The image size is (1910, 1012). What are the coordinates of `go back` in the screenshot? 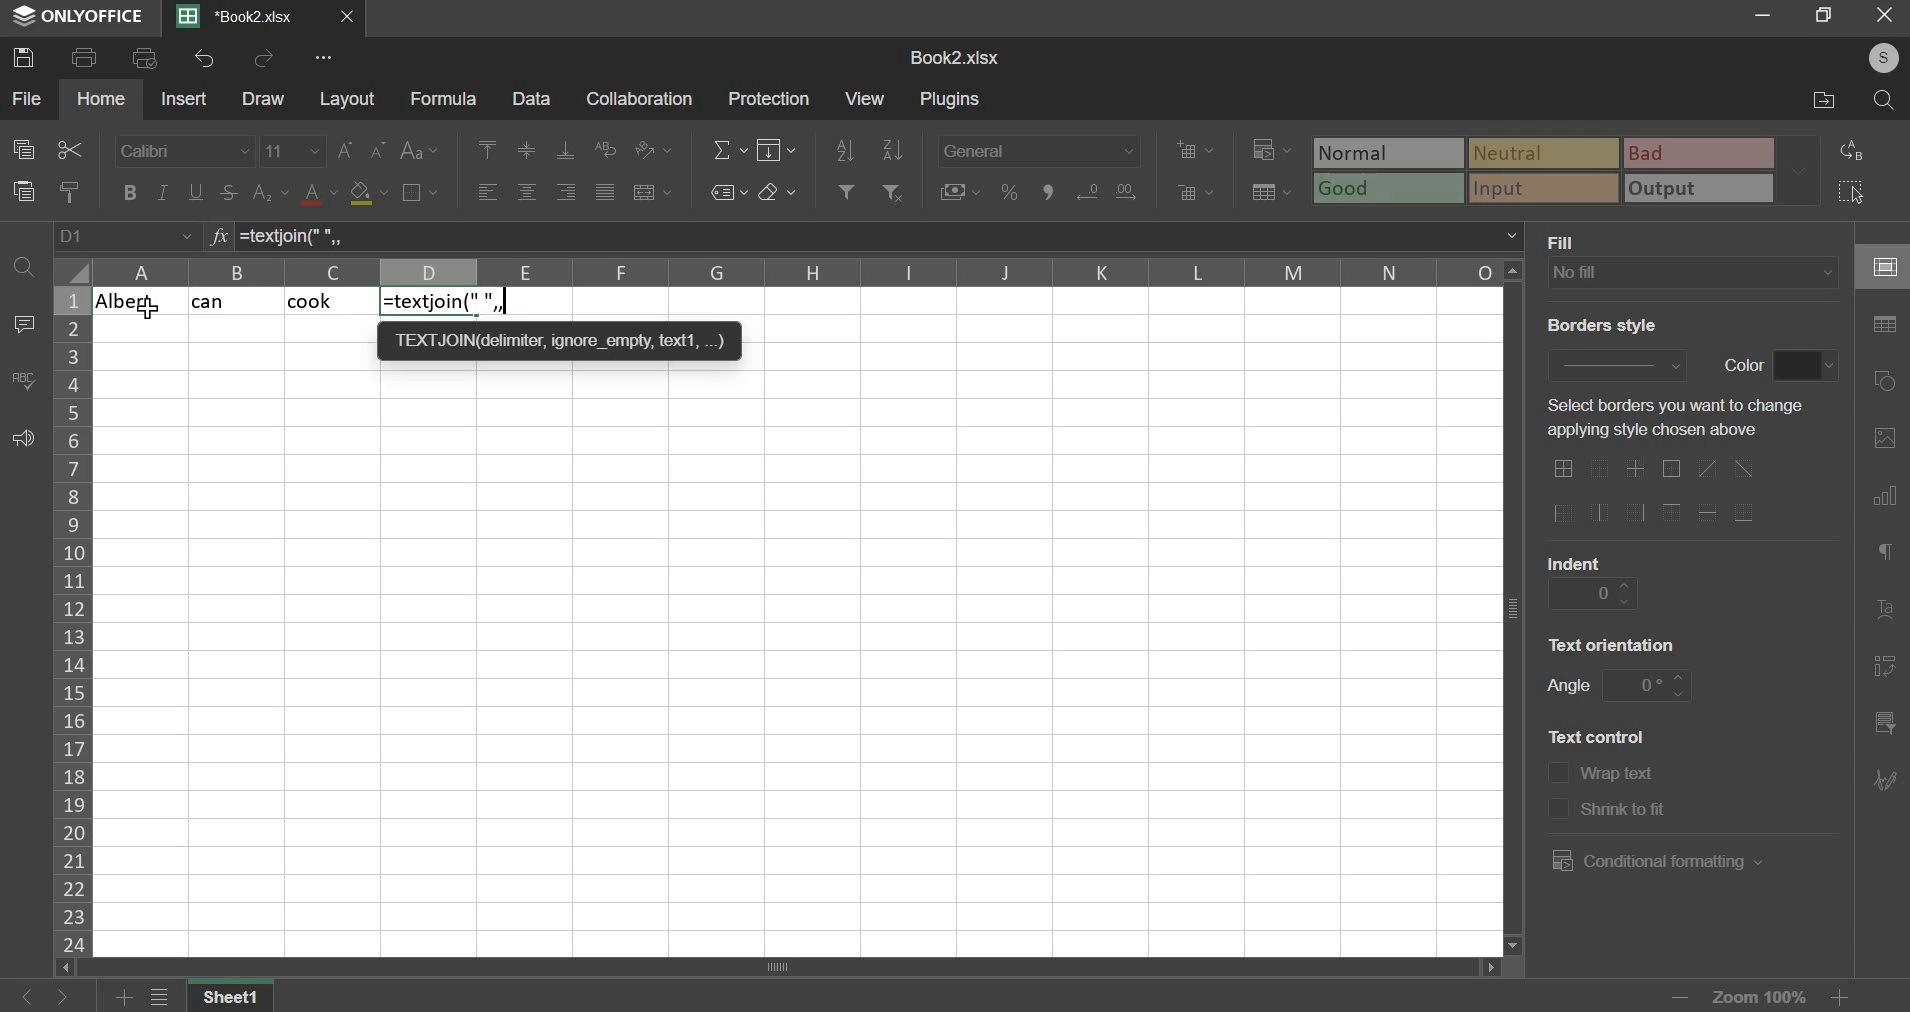 It's located at (25, 996).